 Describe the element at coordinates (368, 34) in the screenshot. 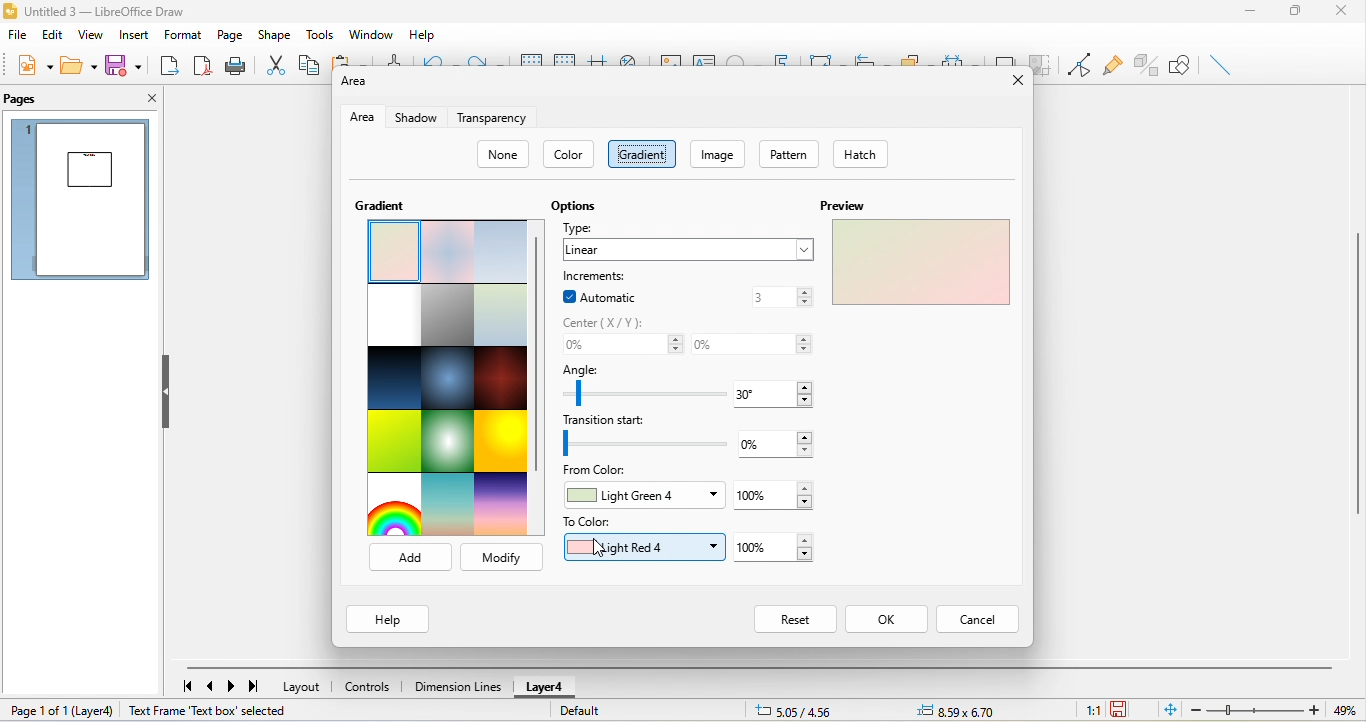

I see `window` at that location.